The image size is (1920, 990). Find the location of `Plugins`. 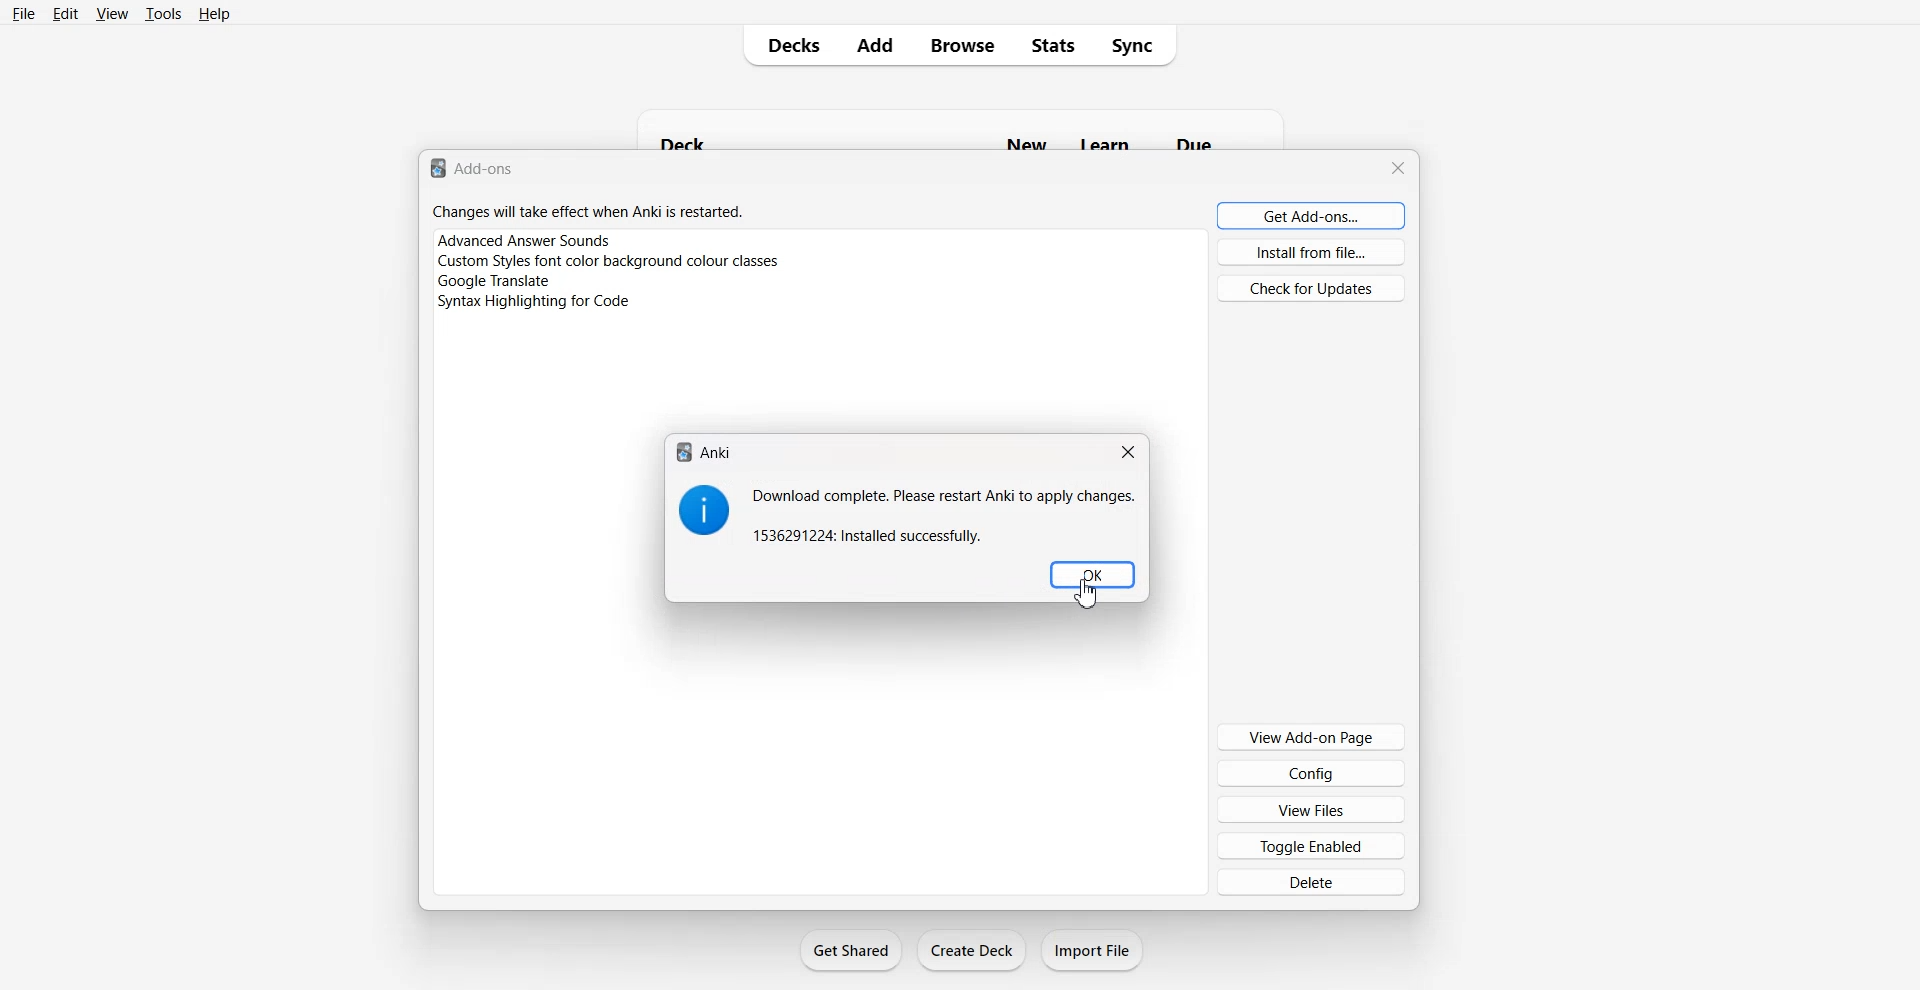

Plugins is located at coordinates (819, 239).